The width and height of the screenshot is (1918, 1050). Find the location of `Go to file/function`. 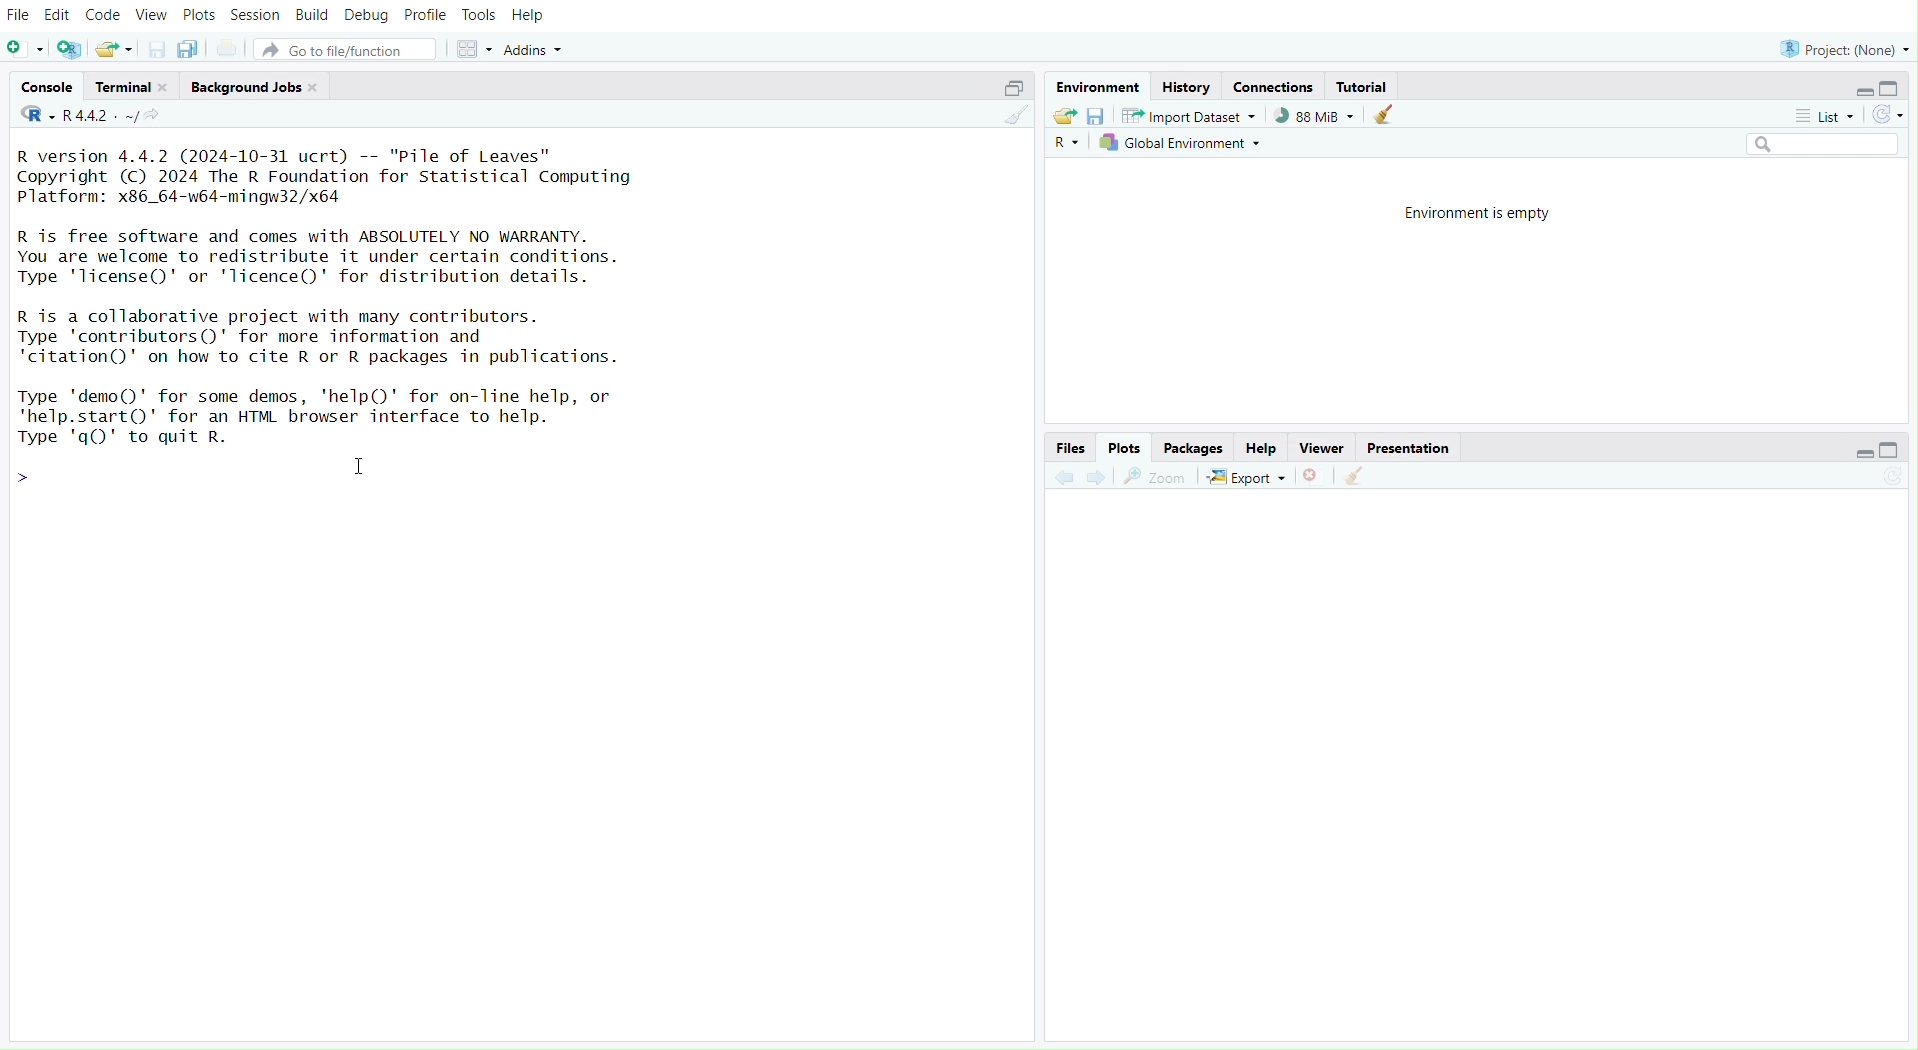

Go to file/function is located at coordinates (345, 49).